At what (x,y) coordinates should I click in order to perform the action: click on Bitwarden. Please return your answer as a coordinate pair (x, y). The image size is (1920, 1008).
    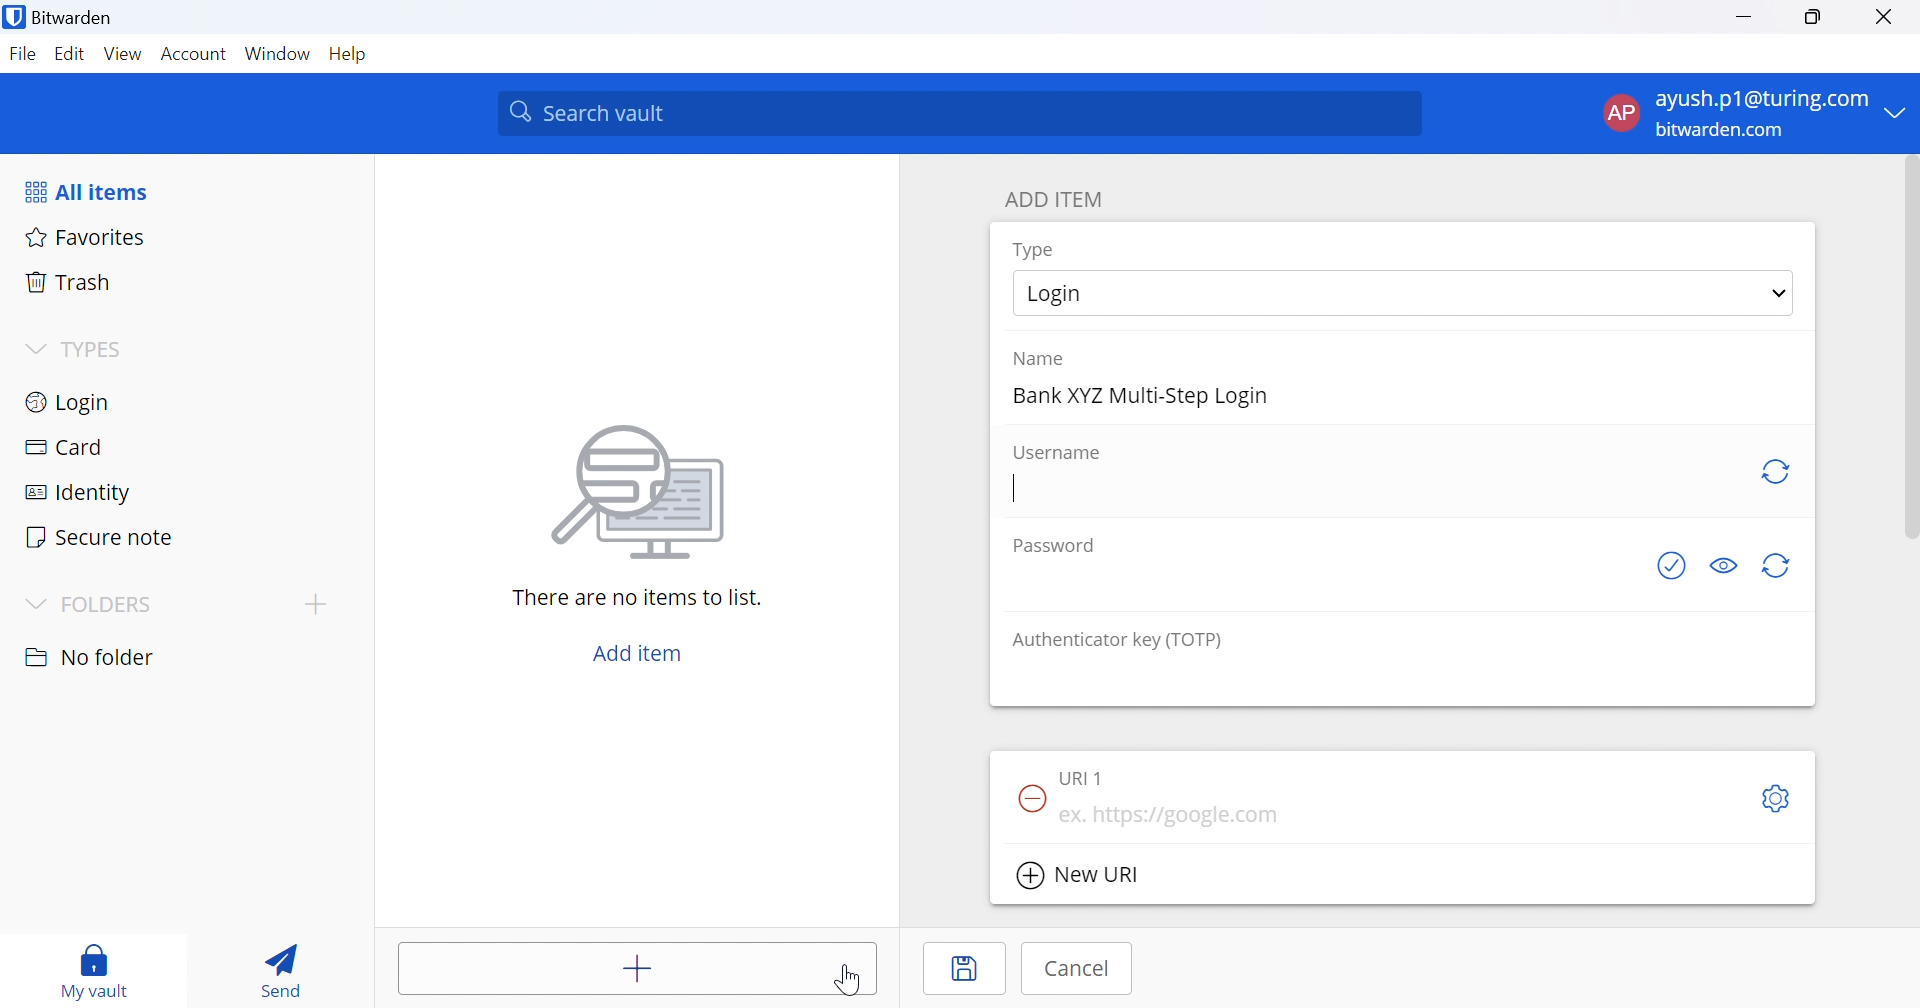
    Looking at the image, I should click on (63, 21).